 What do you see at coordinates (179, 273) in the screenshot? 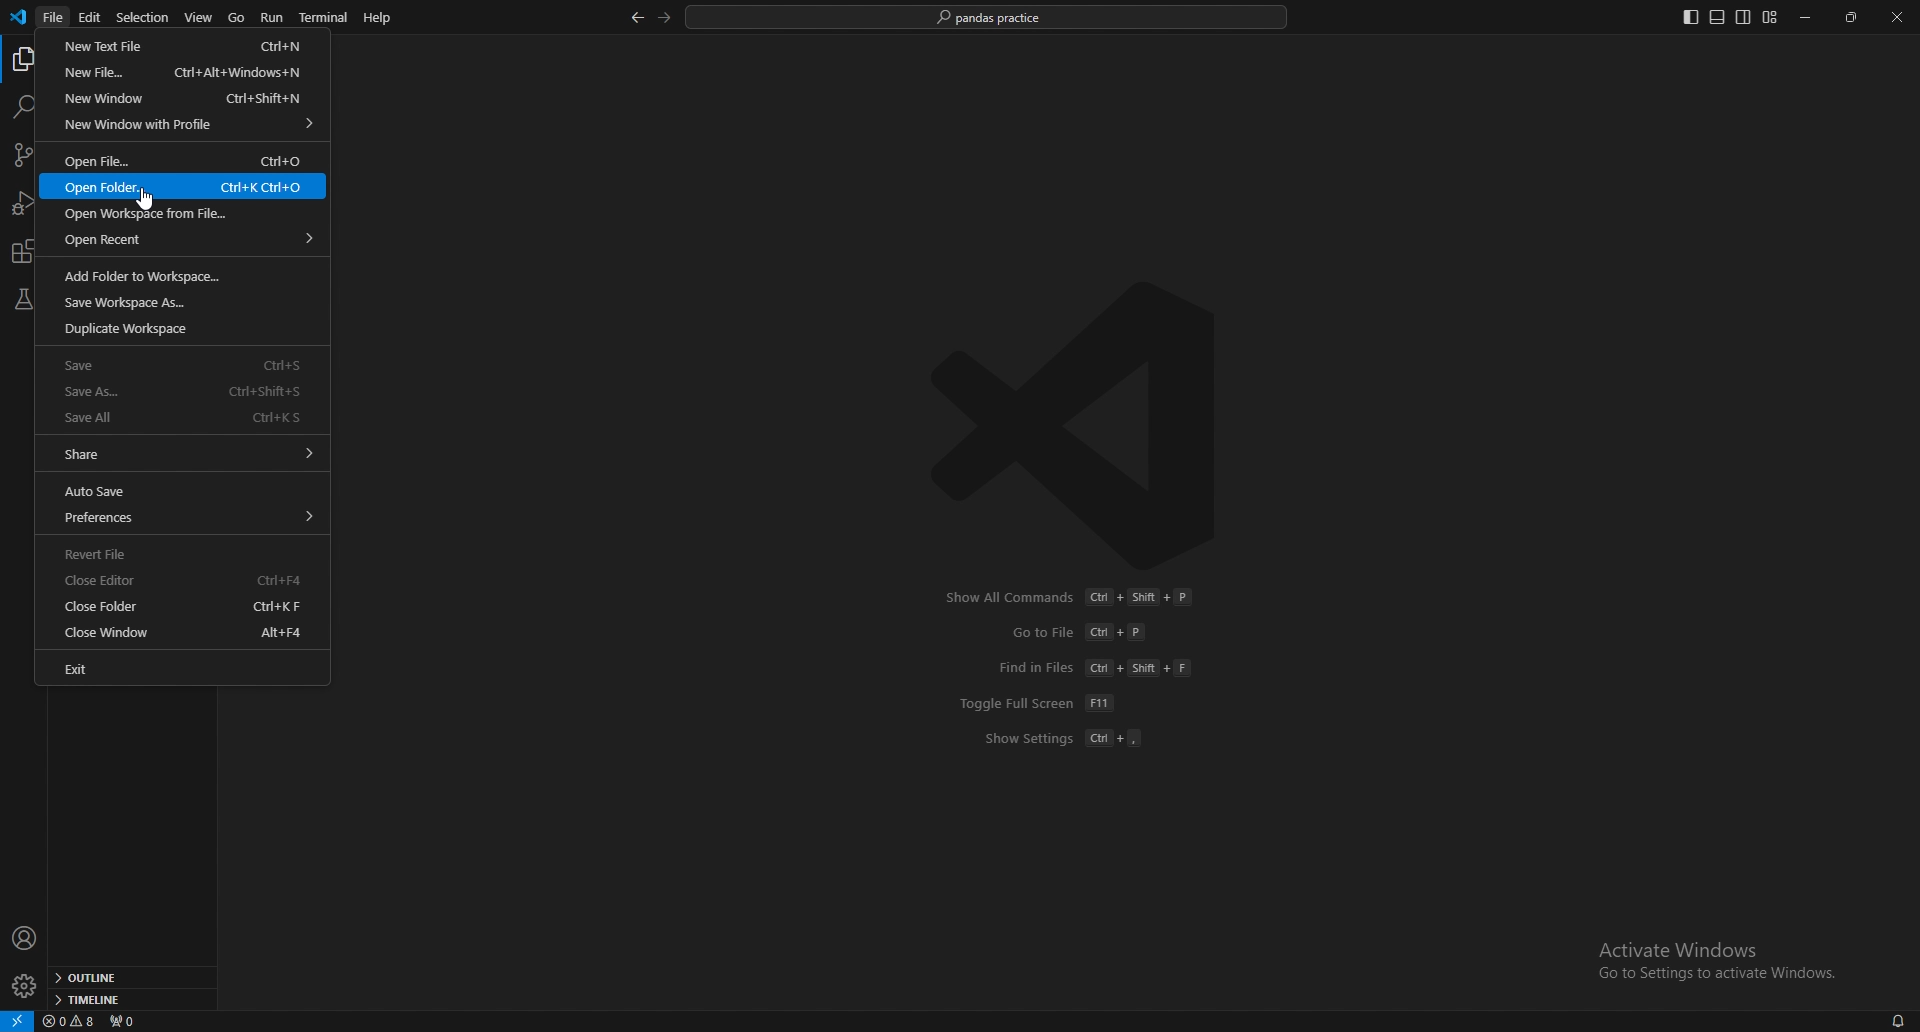
I see `add folder to workspace` at bounding box center [179, 273].